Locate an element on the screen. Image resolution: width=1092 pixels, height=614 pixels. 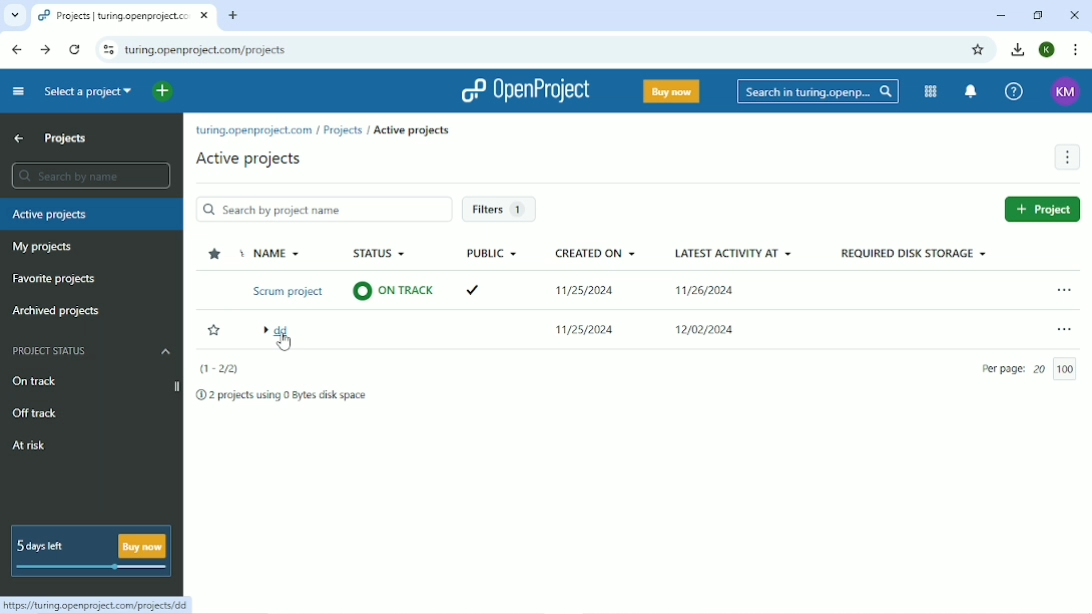
turing.openproject.com is located at coordinates (253, 130).